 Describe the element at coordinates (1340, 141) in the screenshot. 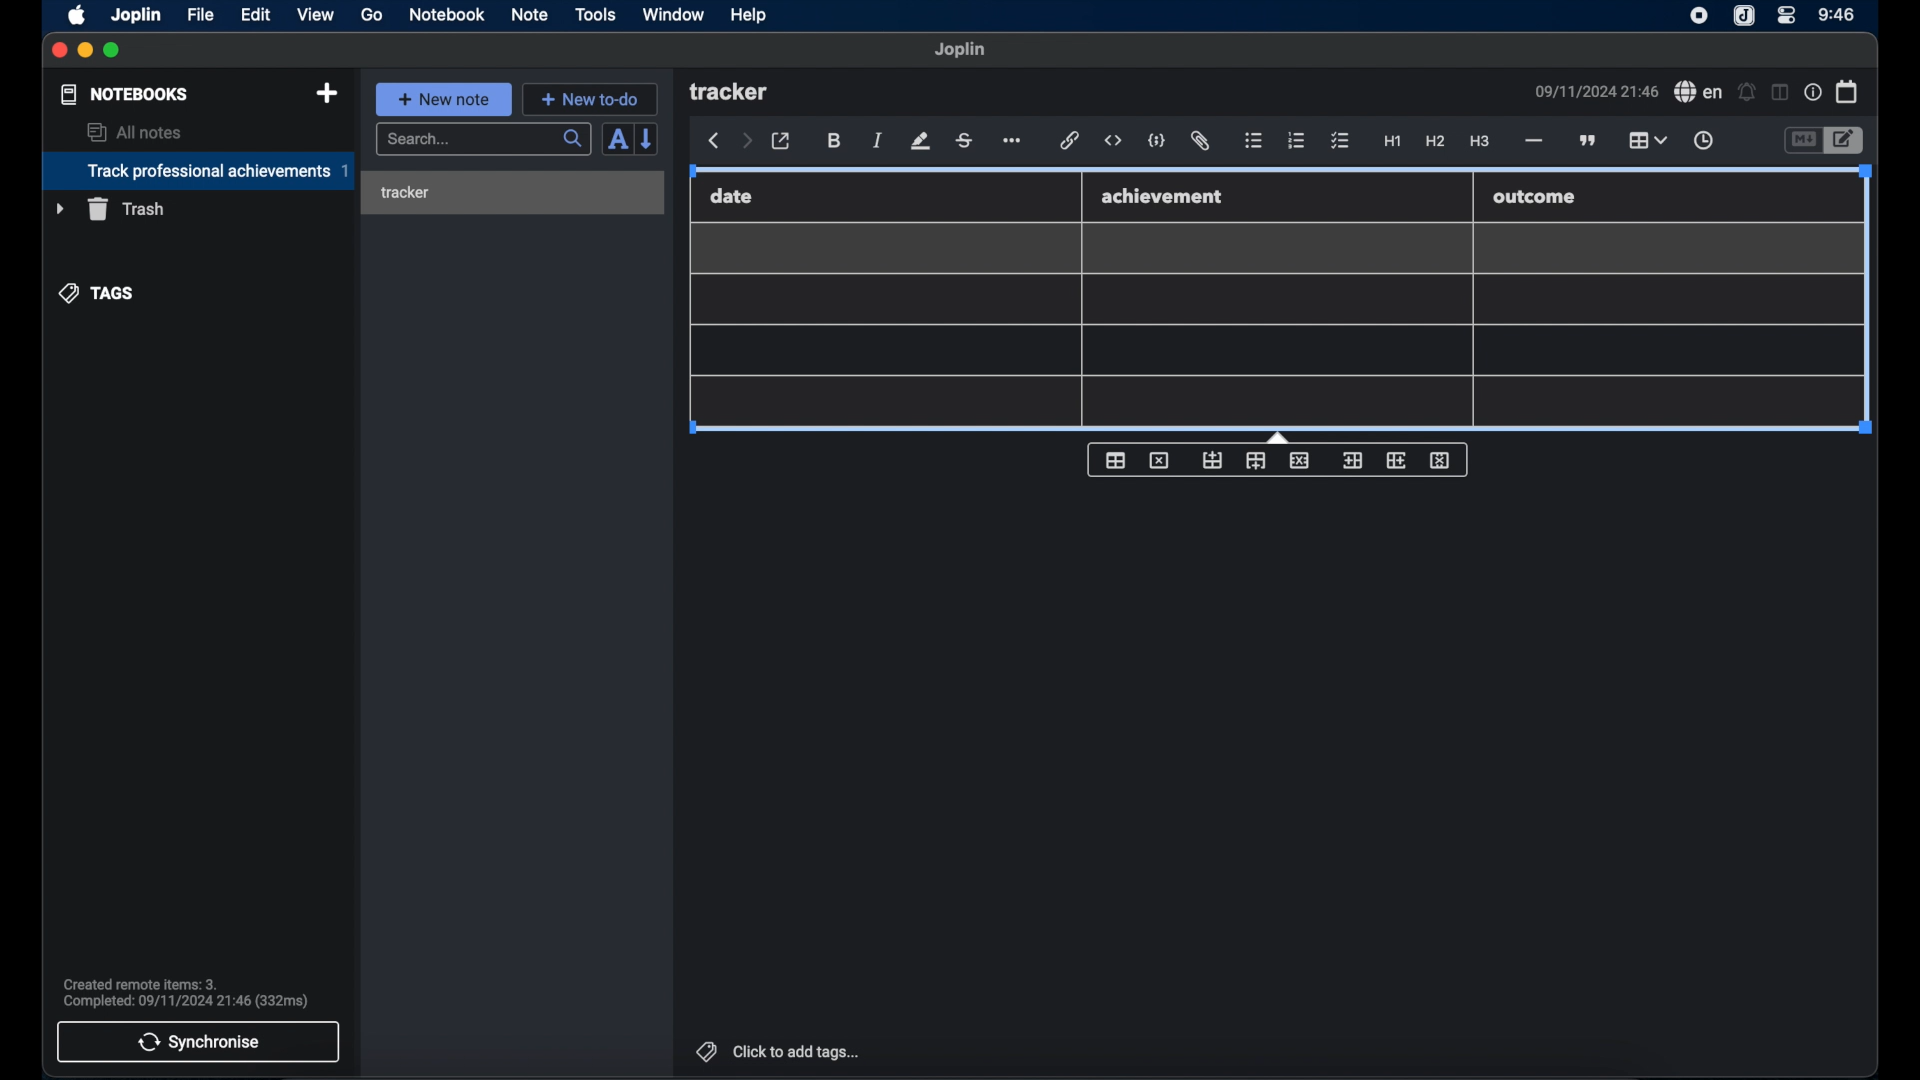

I see `checklist` at that location.